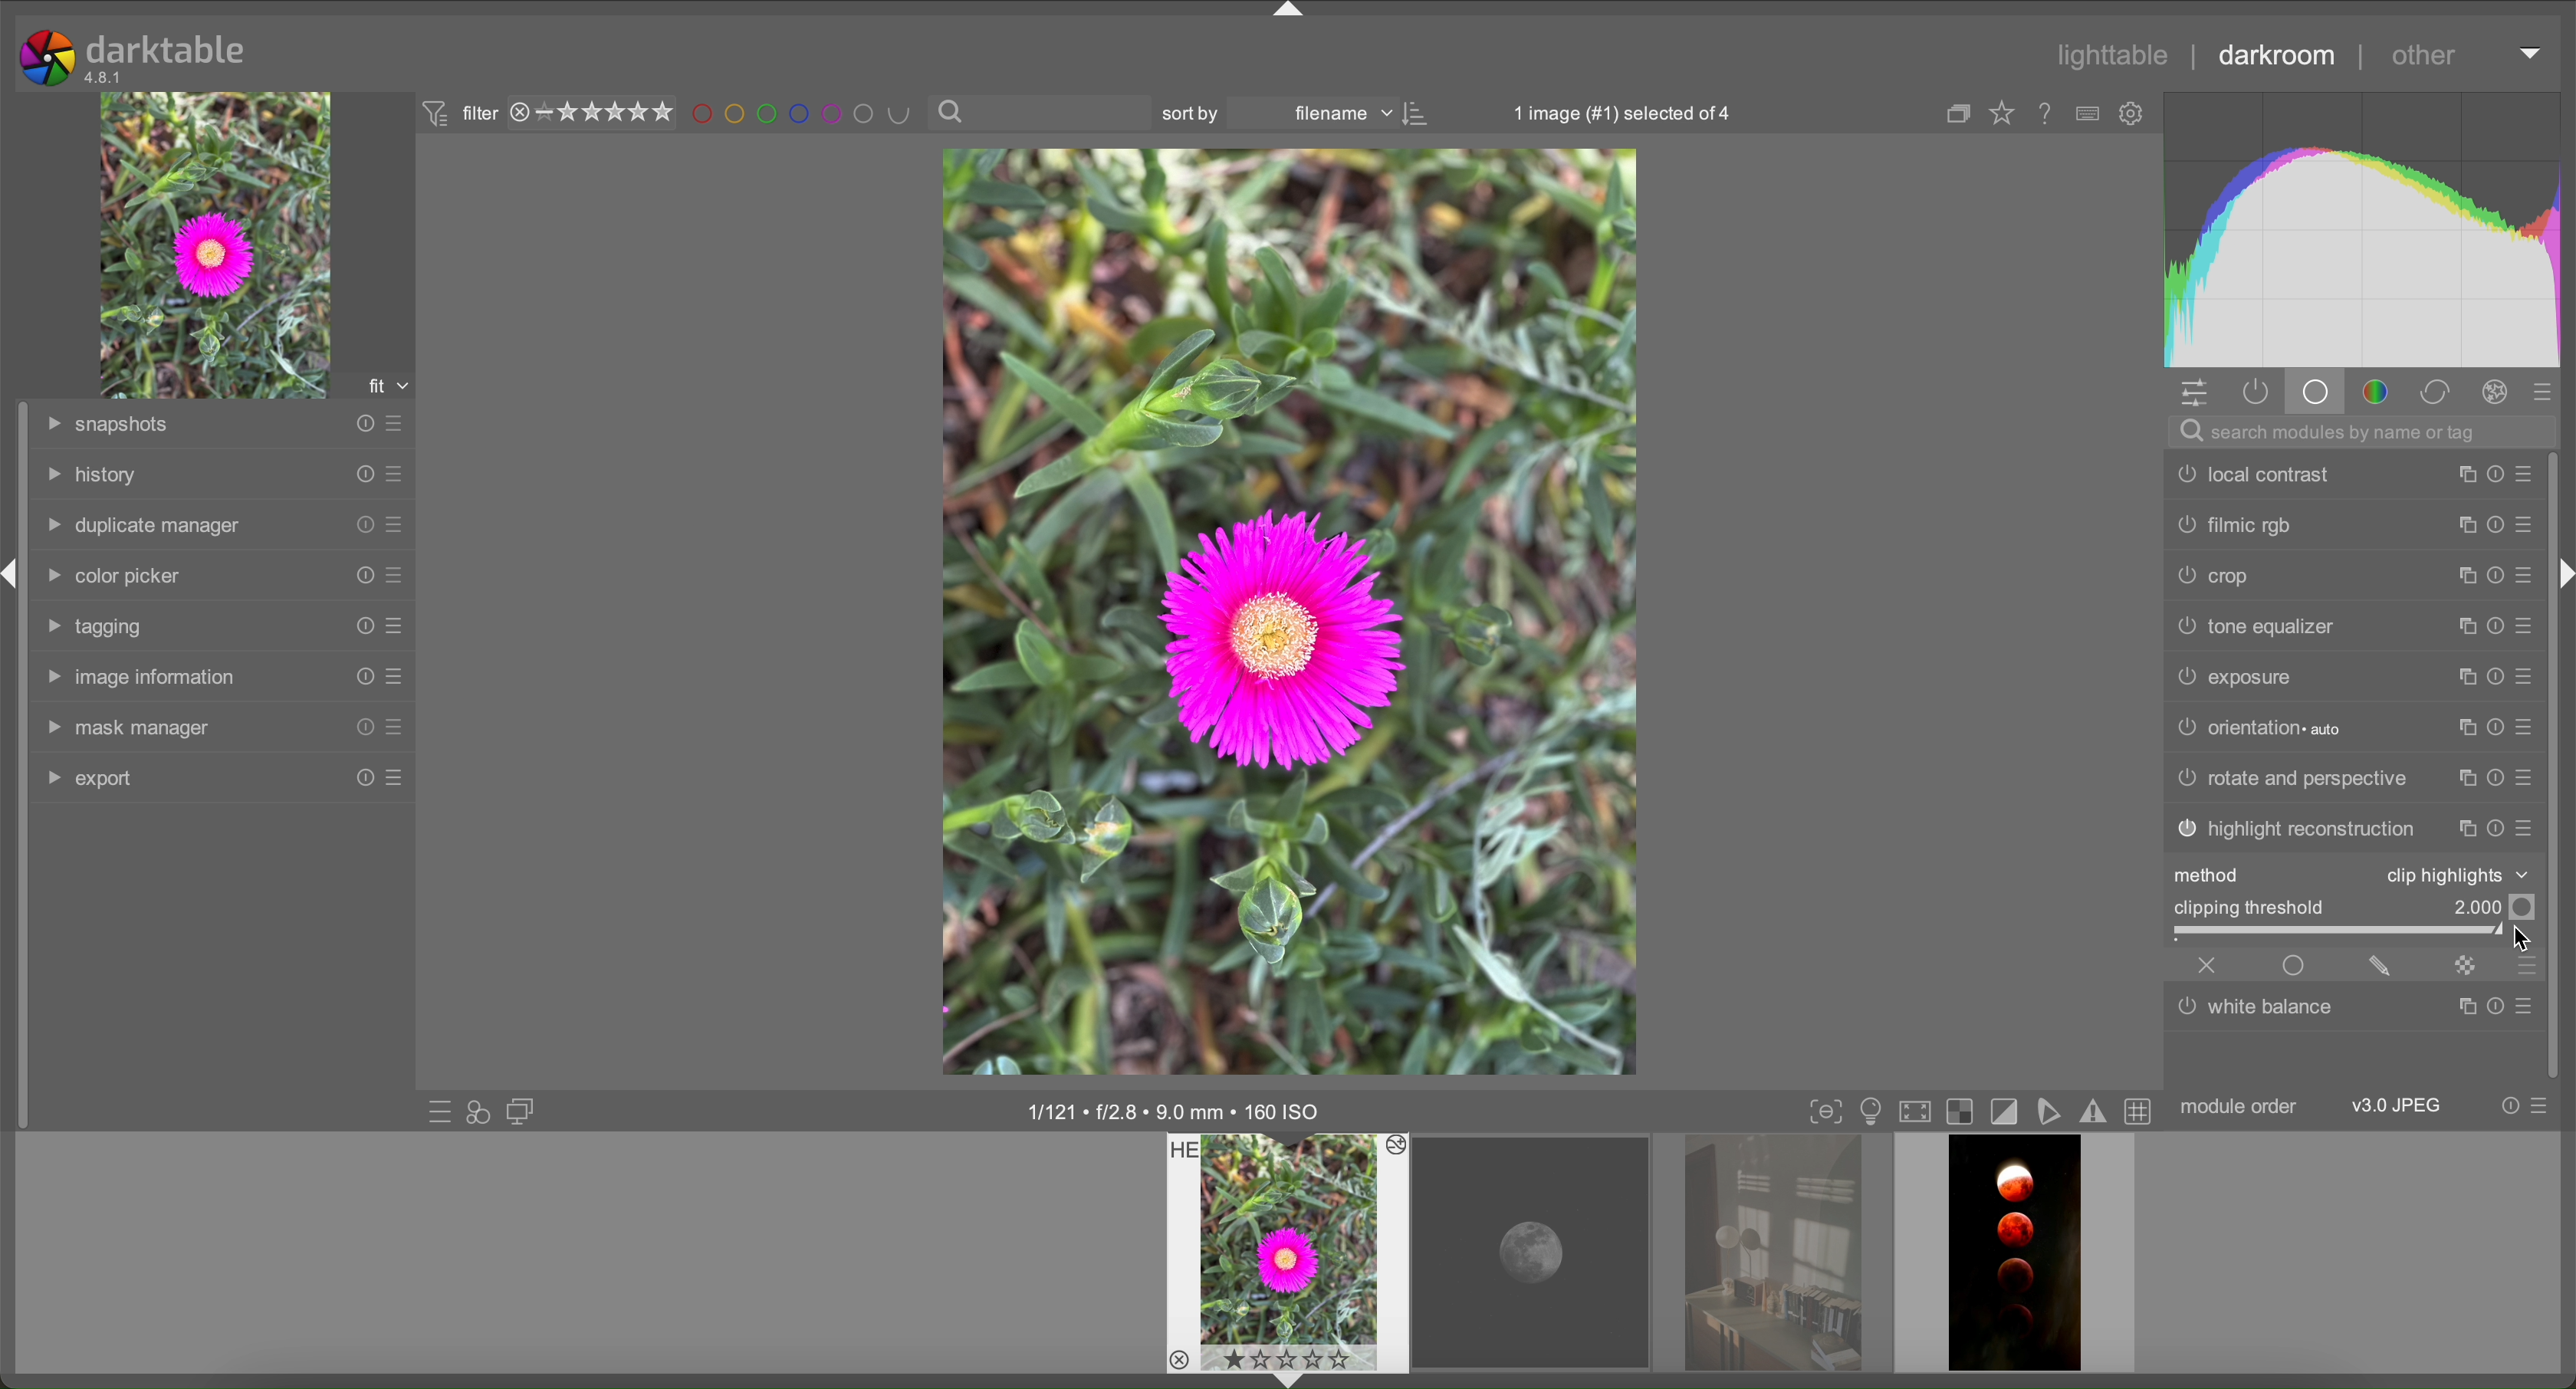 The width and height of the screenshot is (2576, 1389). What do you see at coordinates (1964, 1112) in the screenshot?
I see `overexposure` at bounding box center [1964, 1112].